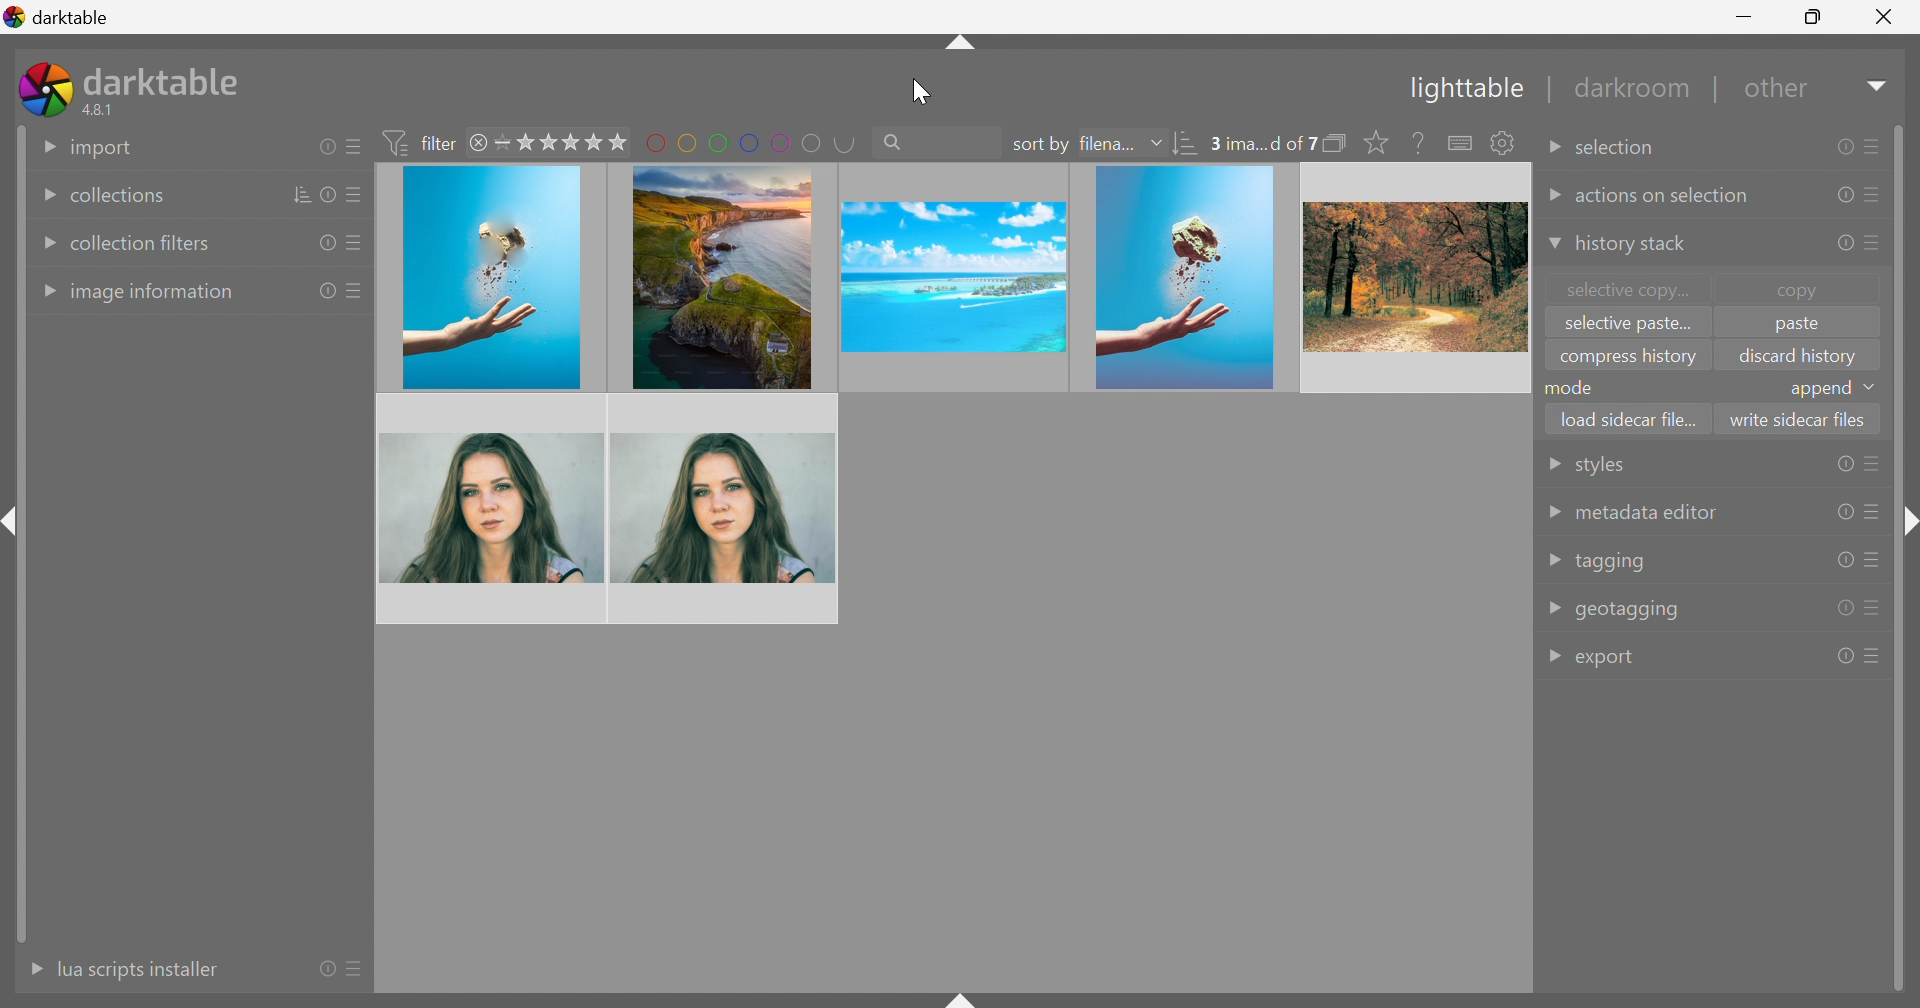 This screenshot has width=1920, height=1008. Describe the element at coordinates (356, 197) in the screenshot. I see `presets` at that location.